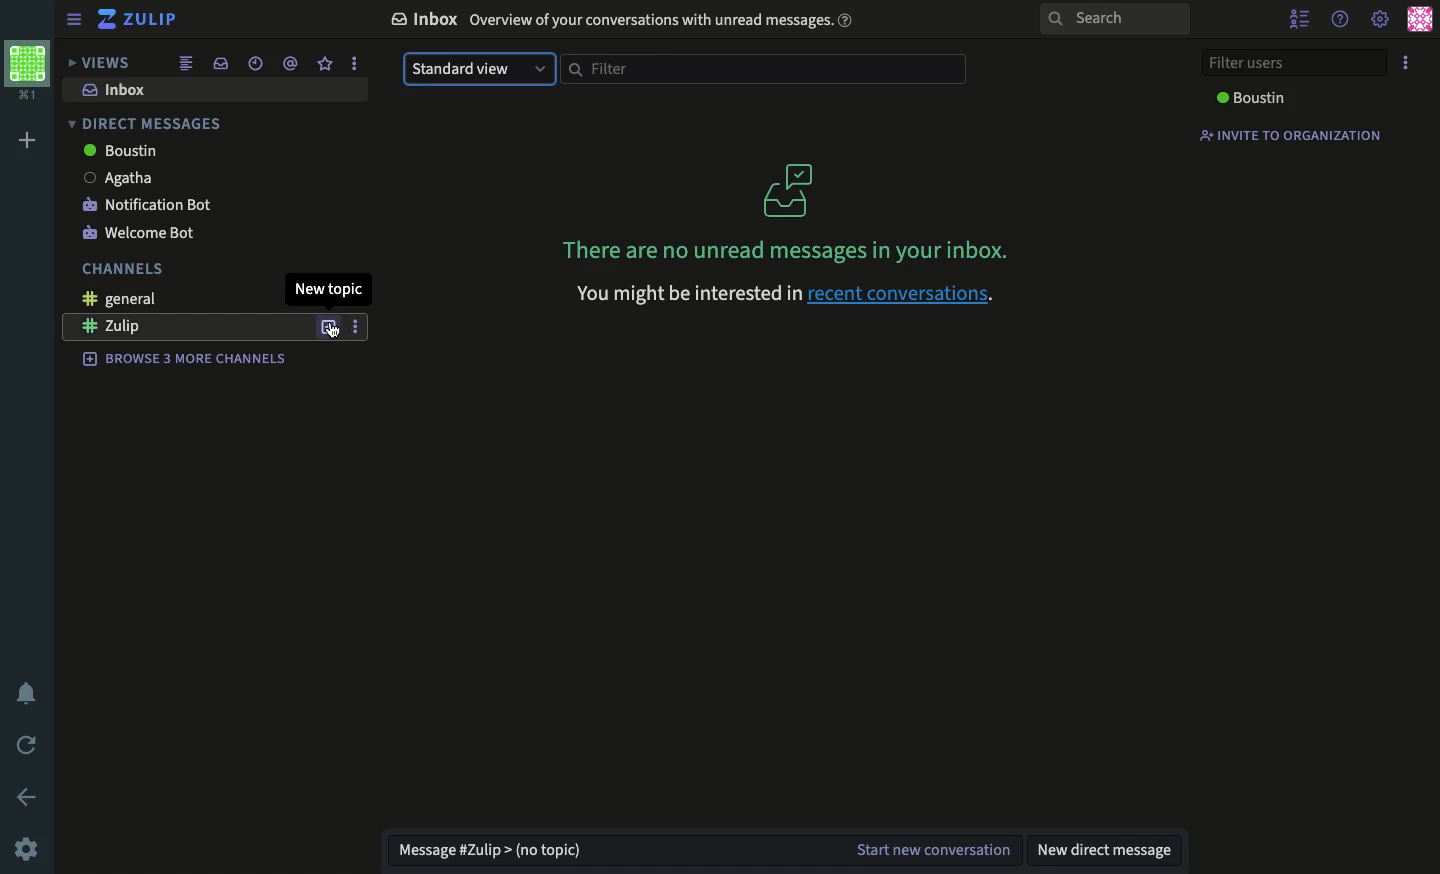 This screenshot has width=1440, height=874. Describe the element at coordinates (904, 297) in the screenshot. I see `recent conversations` at that location.